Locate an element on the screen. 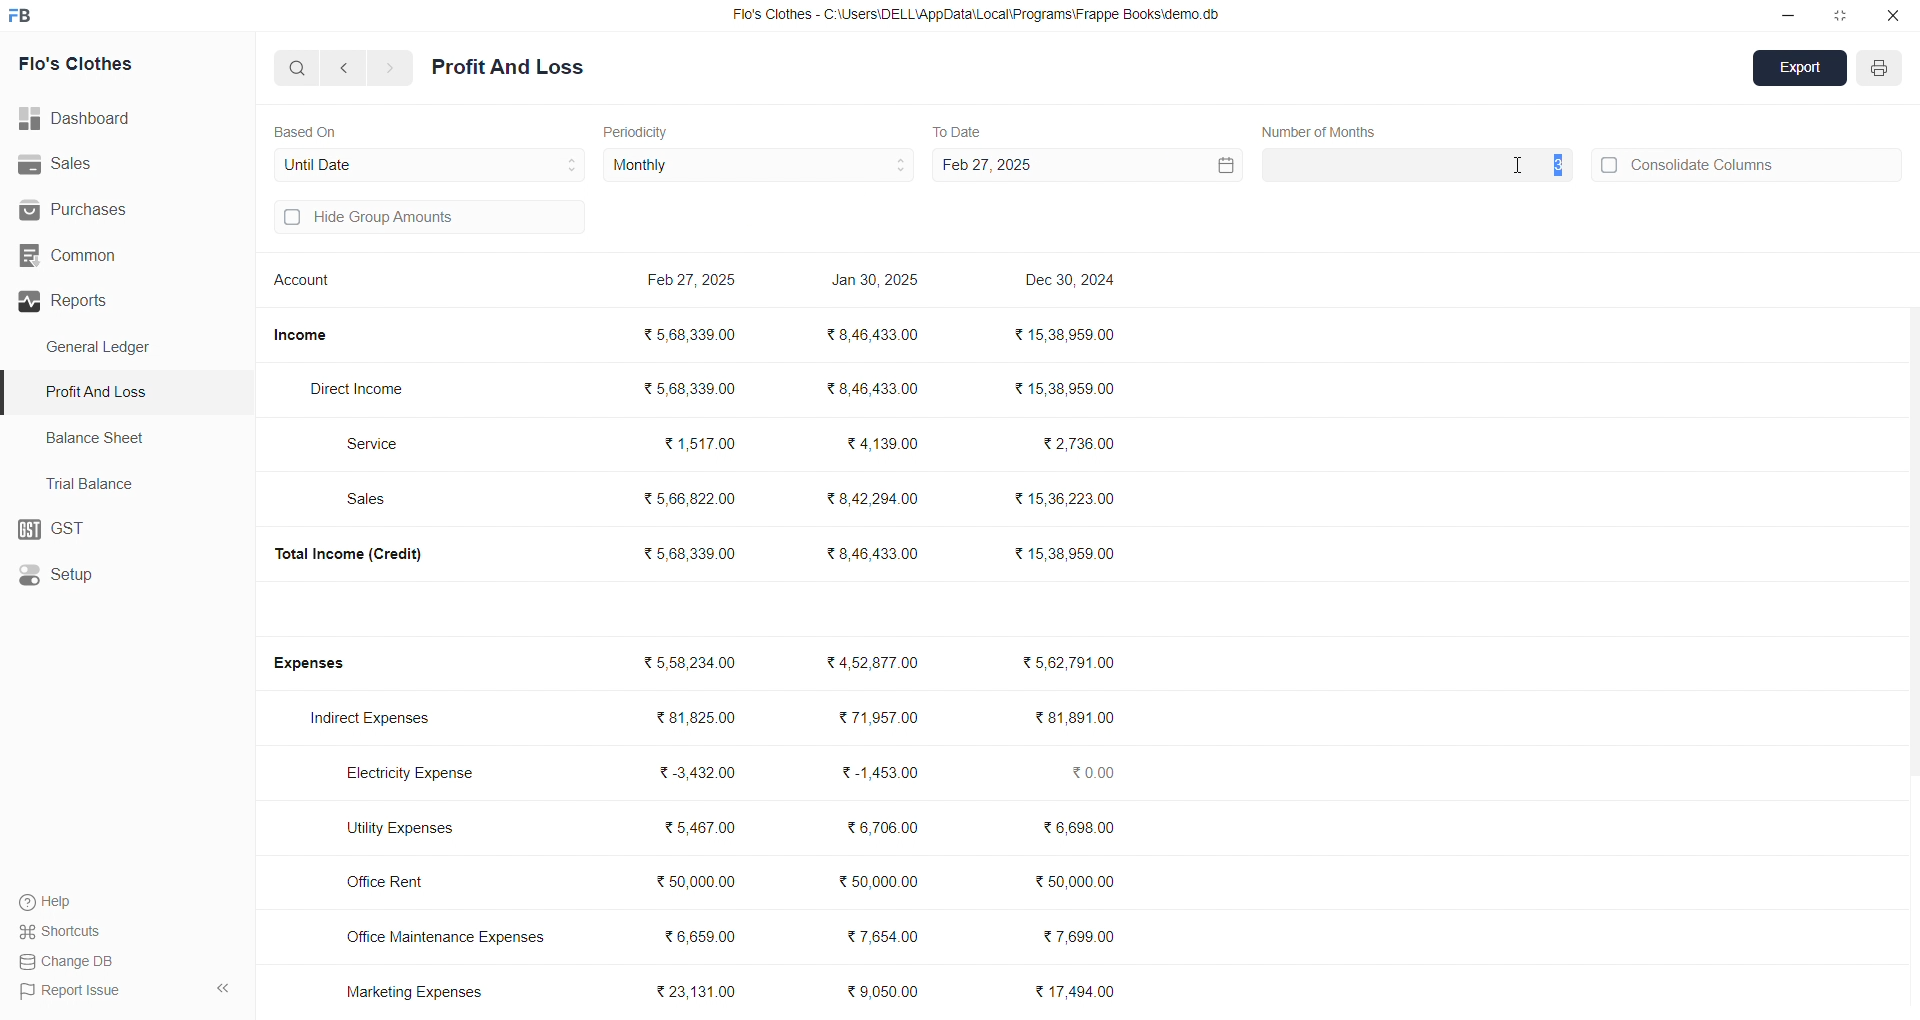 This screenshot has height=1020, width=1920. ₹0.00 is located at coordinates (1099, 772).